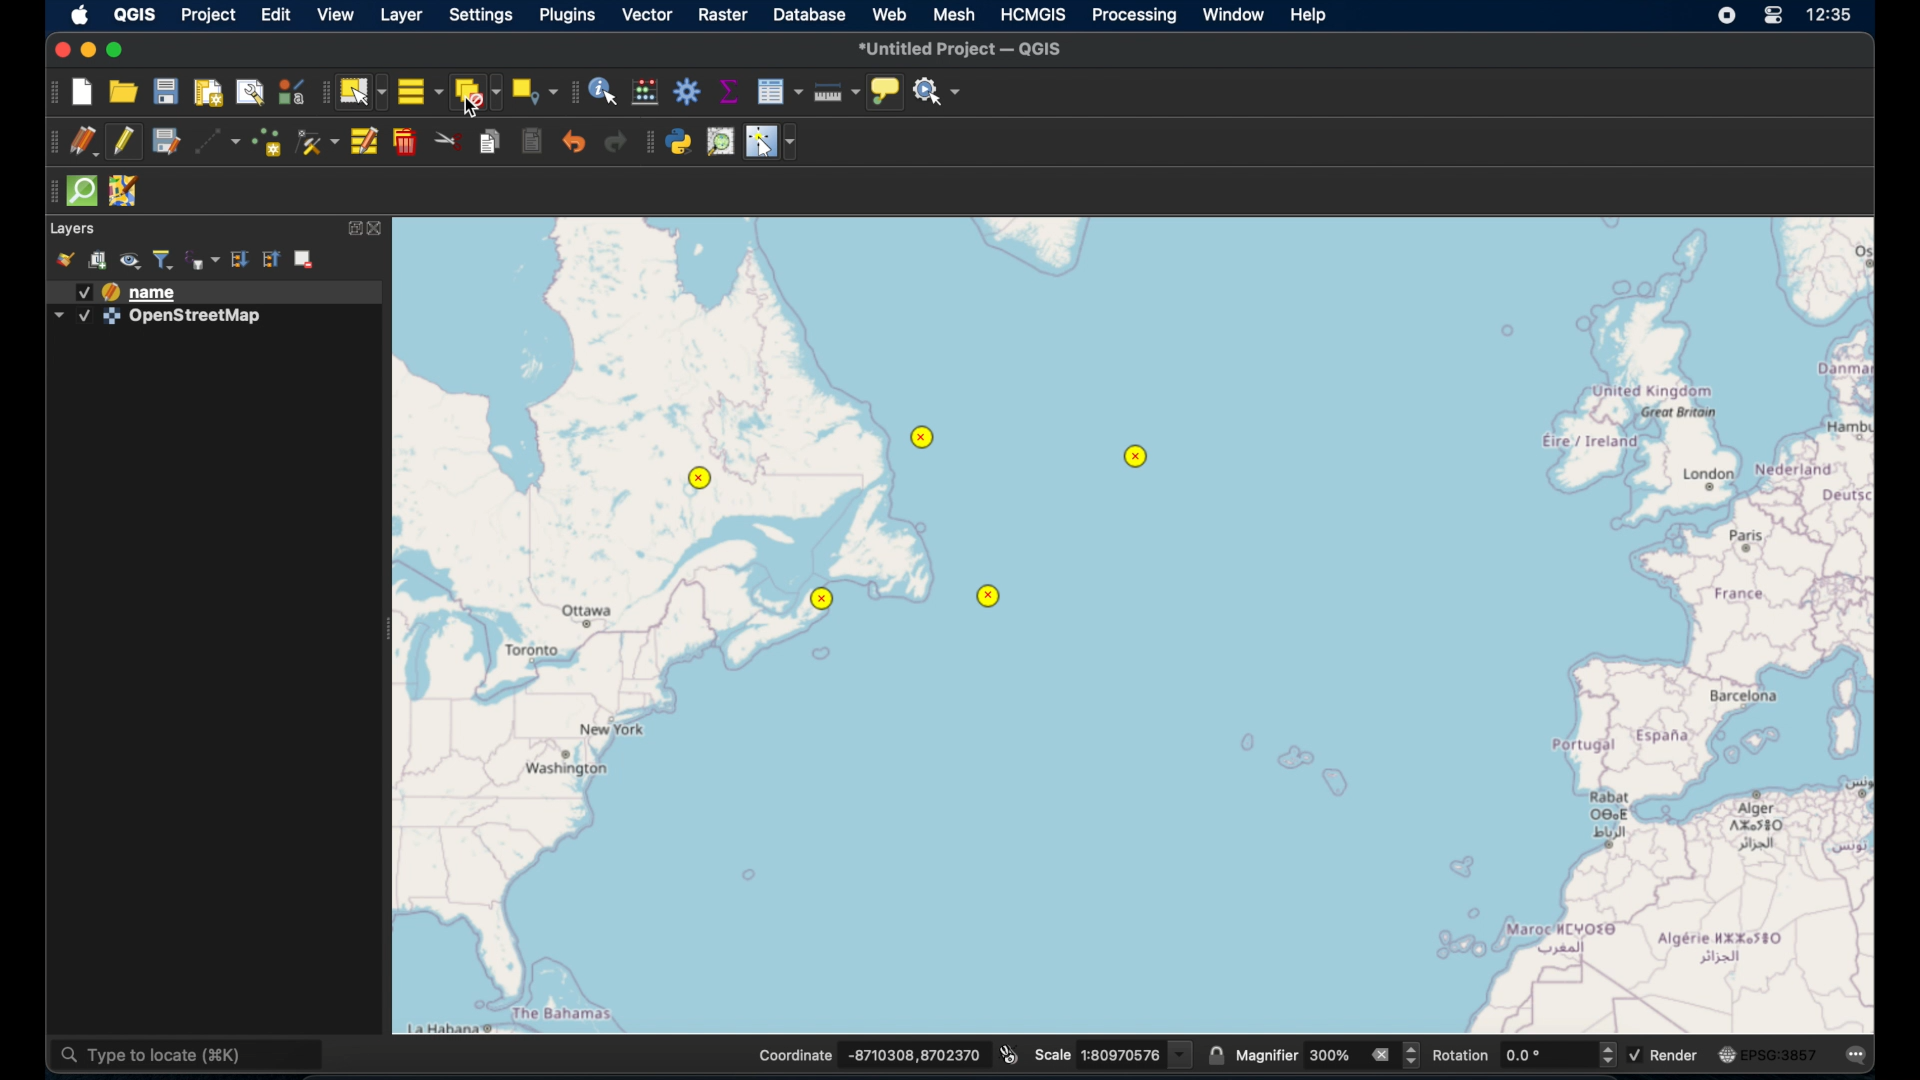 Image resolution: width=1920 pixels, height=1080 pixels. Describe the element at coordinates (270, 260) in the screenshot. I see `expand all` at that location.